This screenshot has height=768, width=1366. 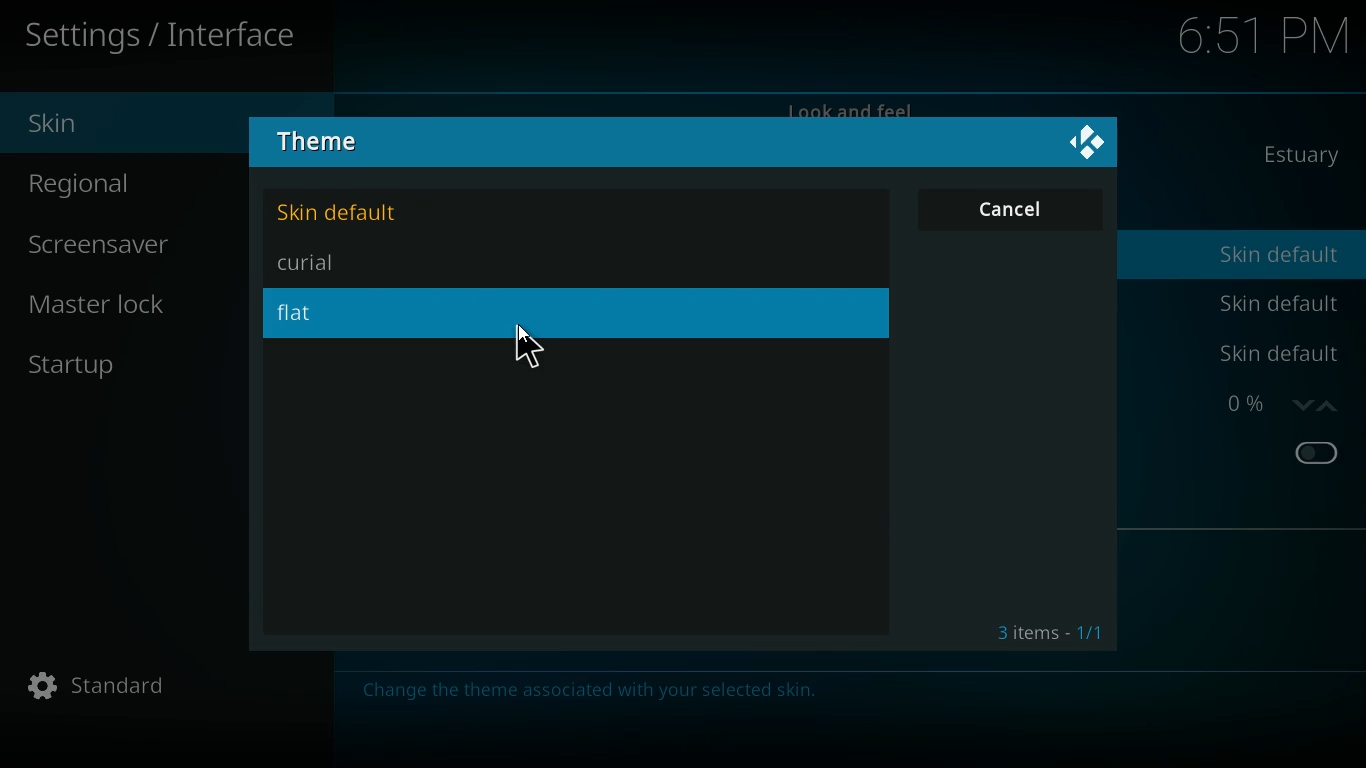 What do you see at coordinates (526, 349) in the screenshot?
I see `Cursor` at bounding box center [526, 349].